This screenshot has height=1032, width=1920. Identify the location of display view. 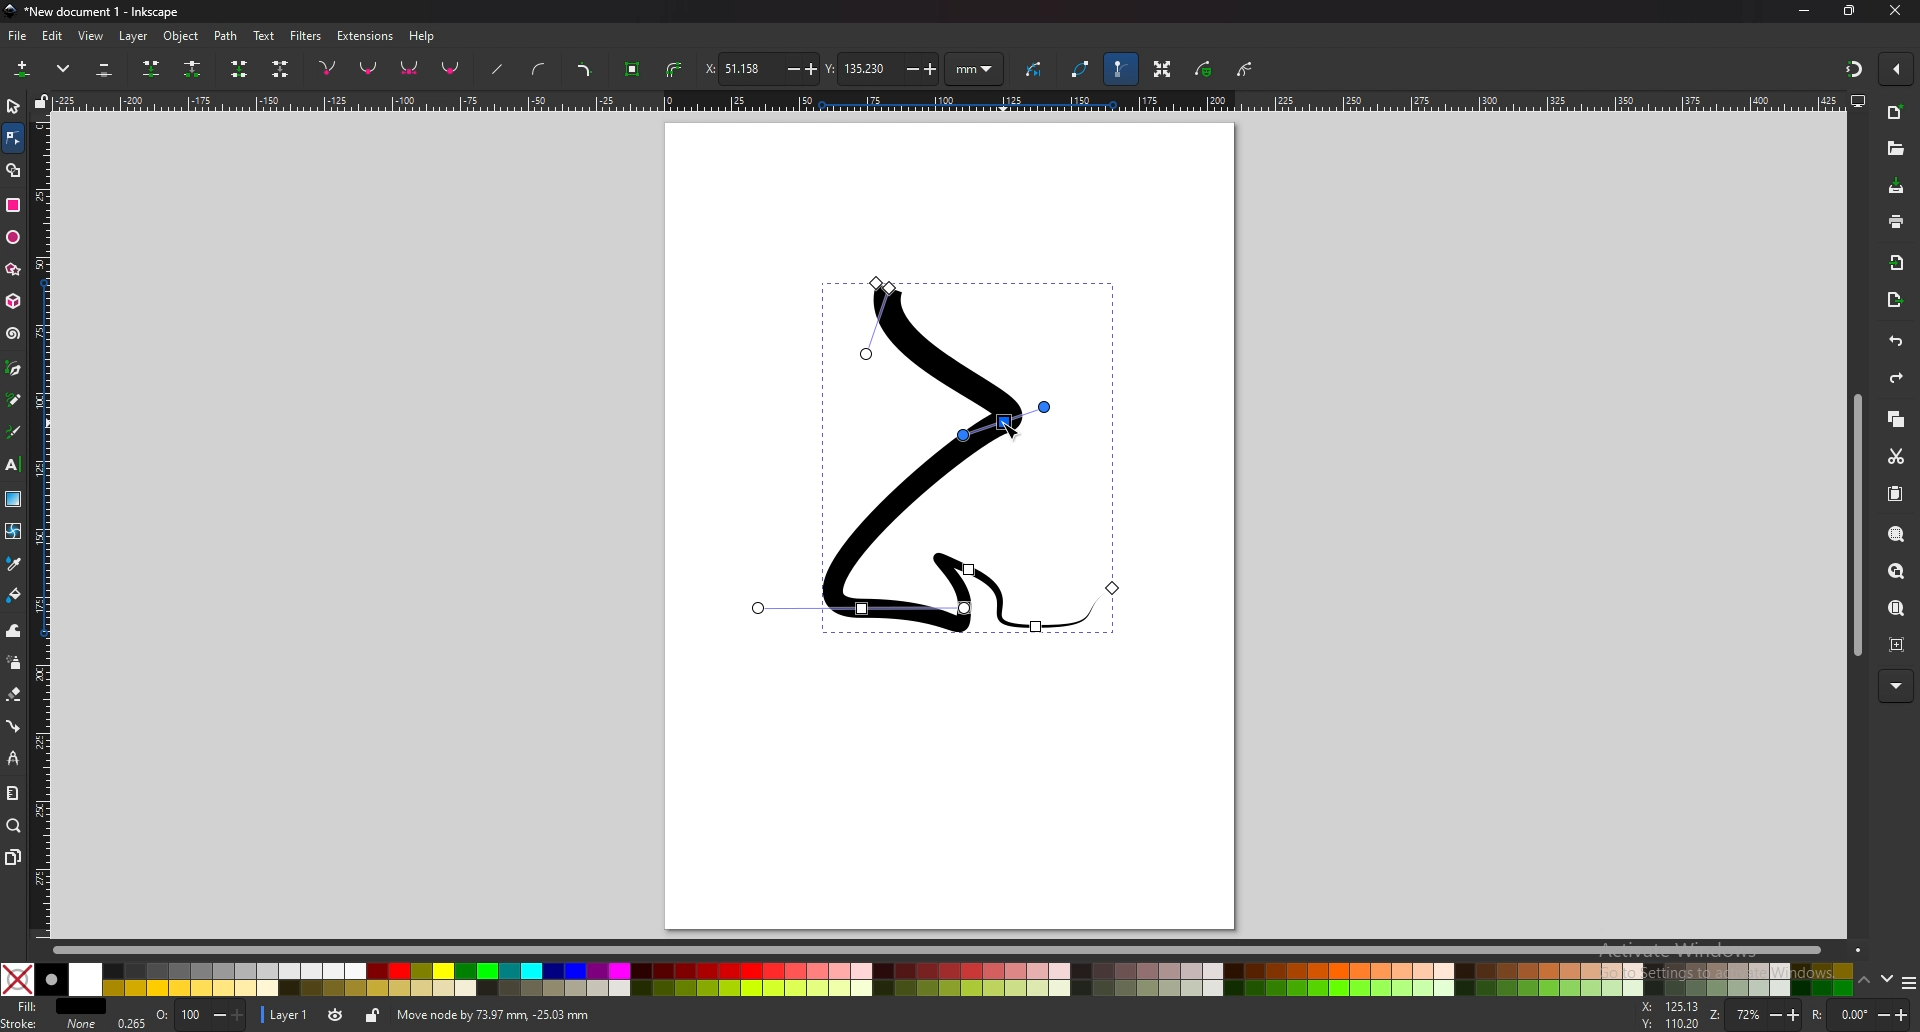
(1858, 102).